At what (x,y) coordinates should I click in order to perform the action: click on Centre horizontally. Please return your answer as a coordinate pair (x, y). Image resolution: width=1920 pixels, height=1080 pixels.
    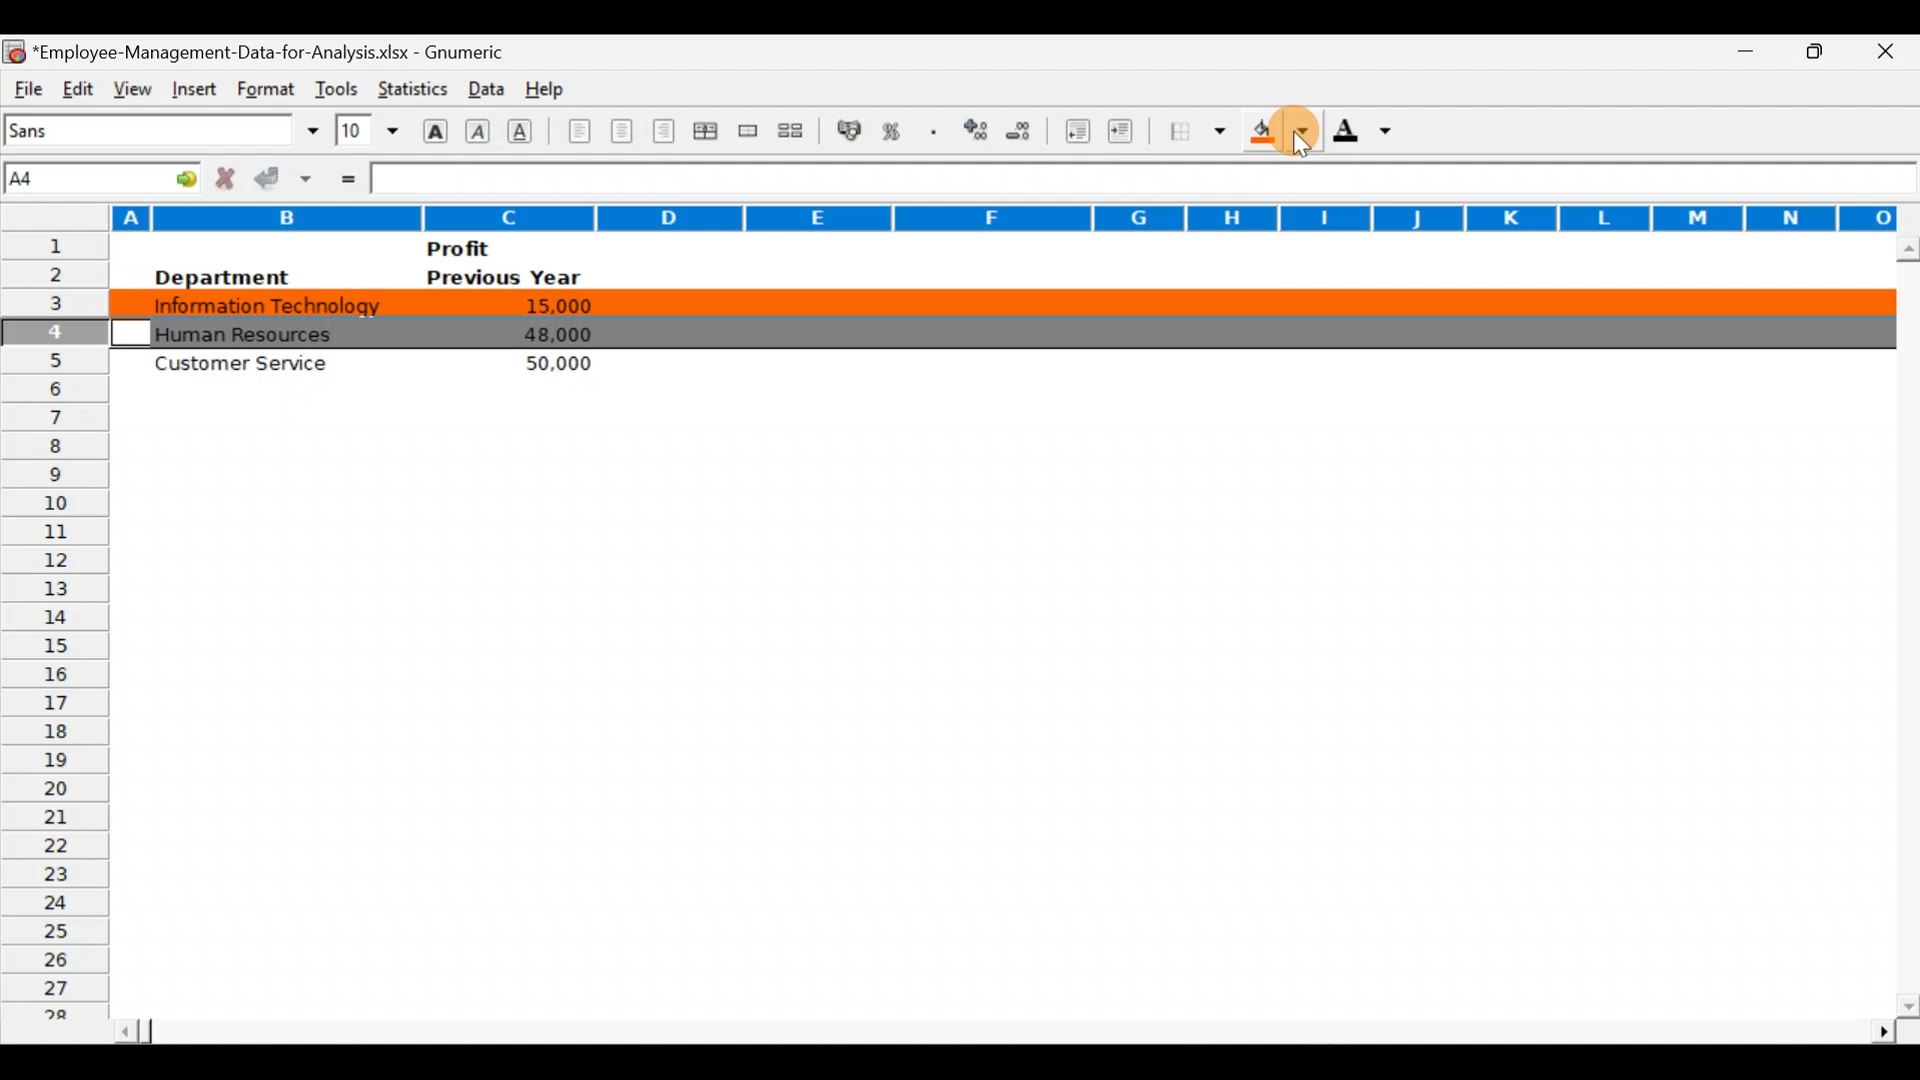
    Looking at the image, I should click on (623, 135).